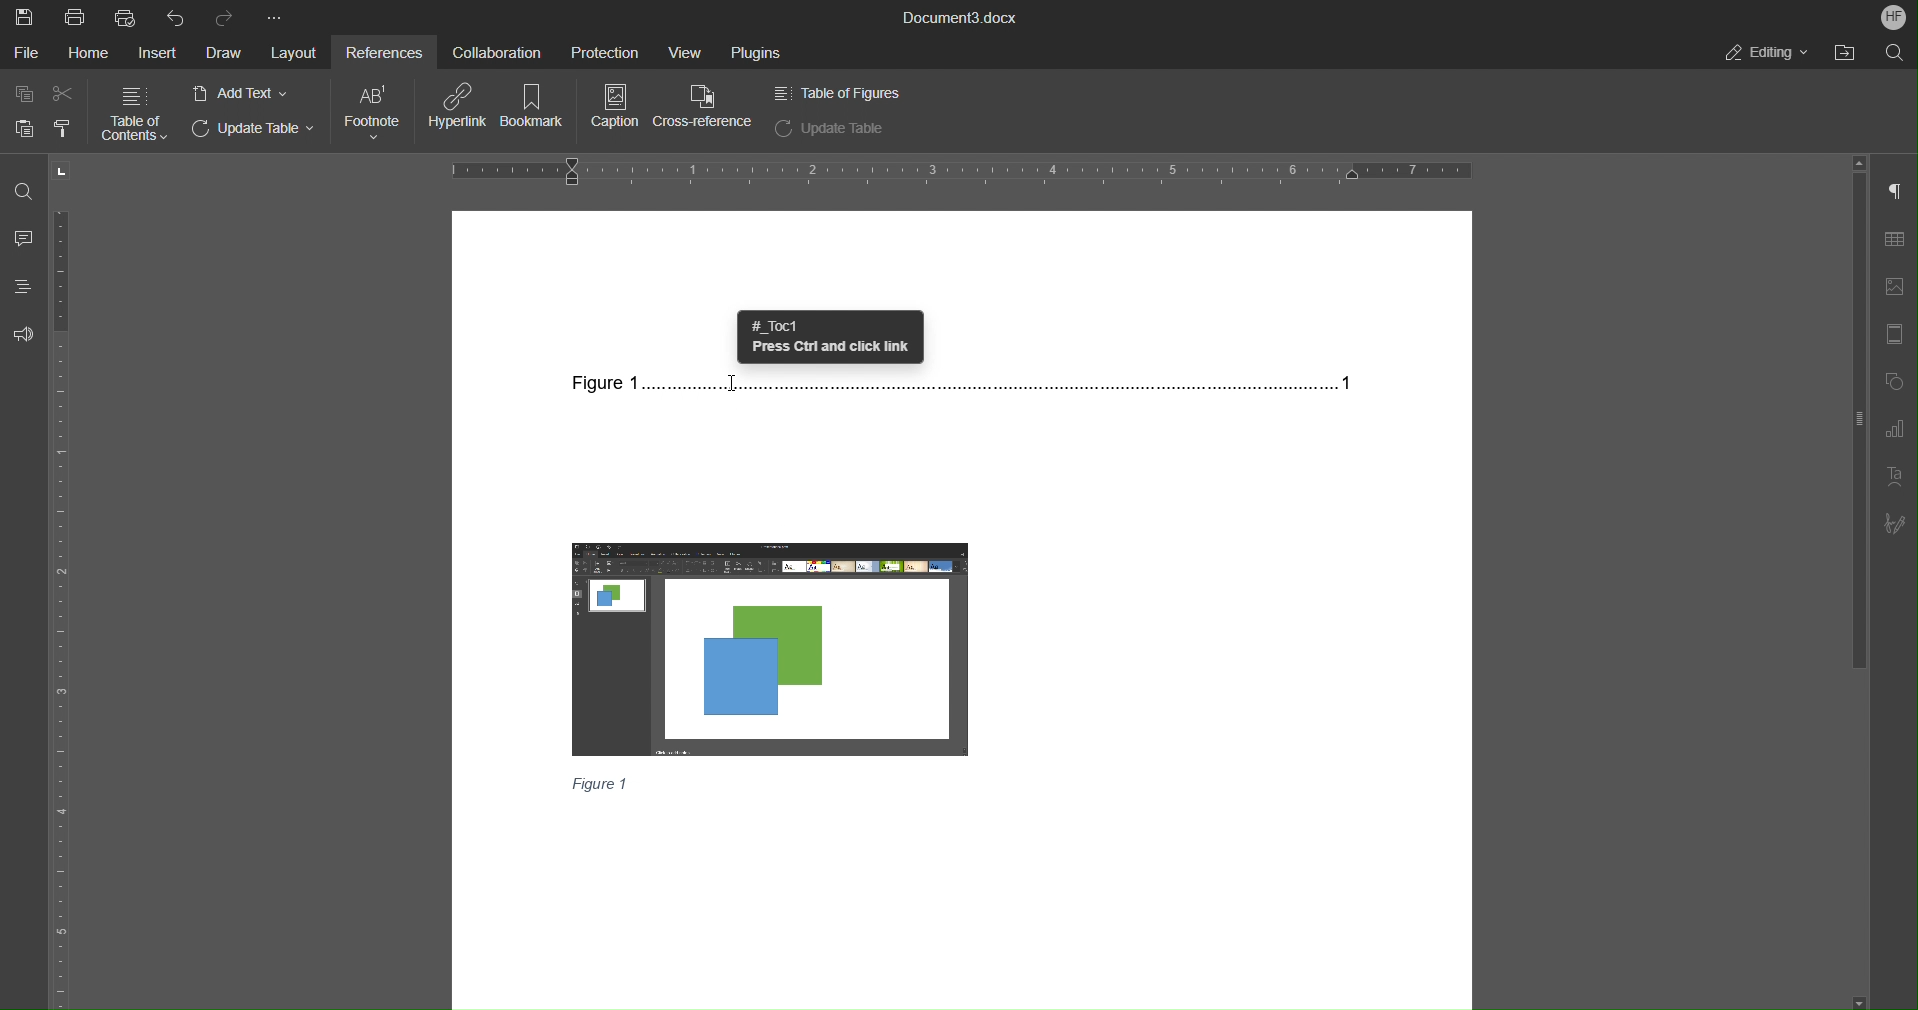 The height and width of the screenshot is (1010, 1918). What do you see at coordinates (135, 113) in the screenshot?
I see `Table of Contents` at bounding box center [135, 113].